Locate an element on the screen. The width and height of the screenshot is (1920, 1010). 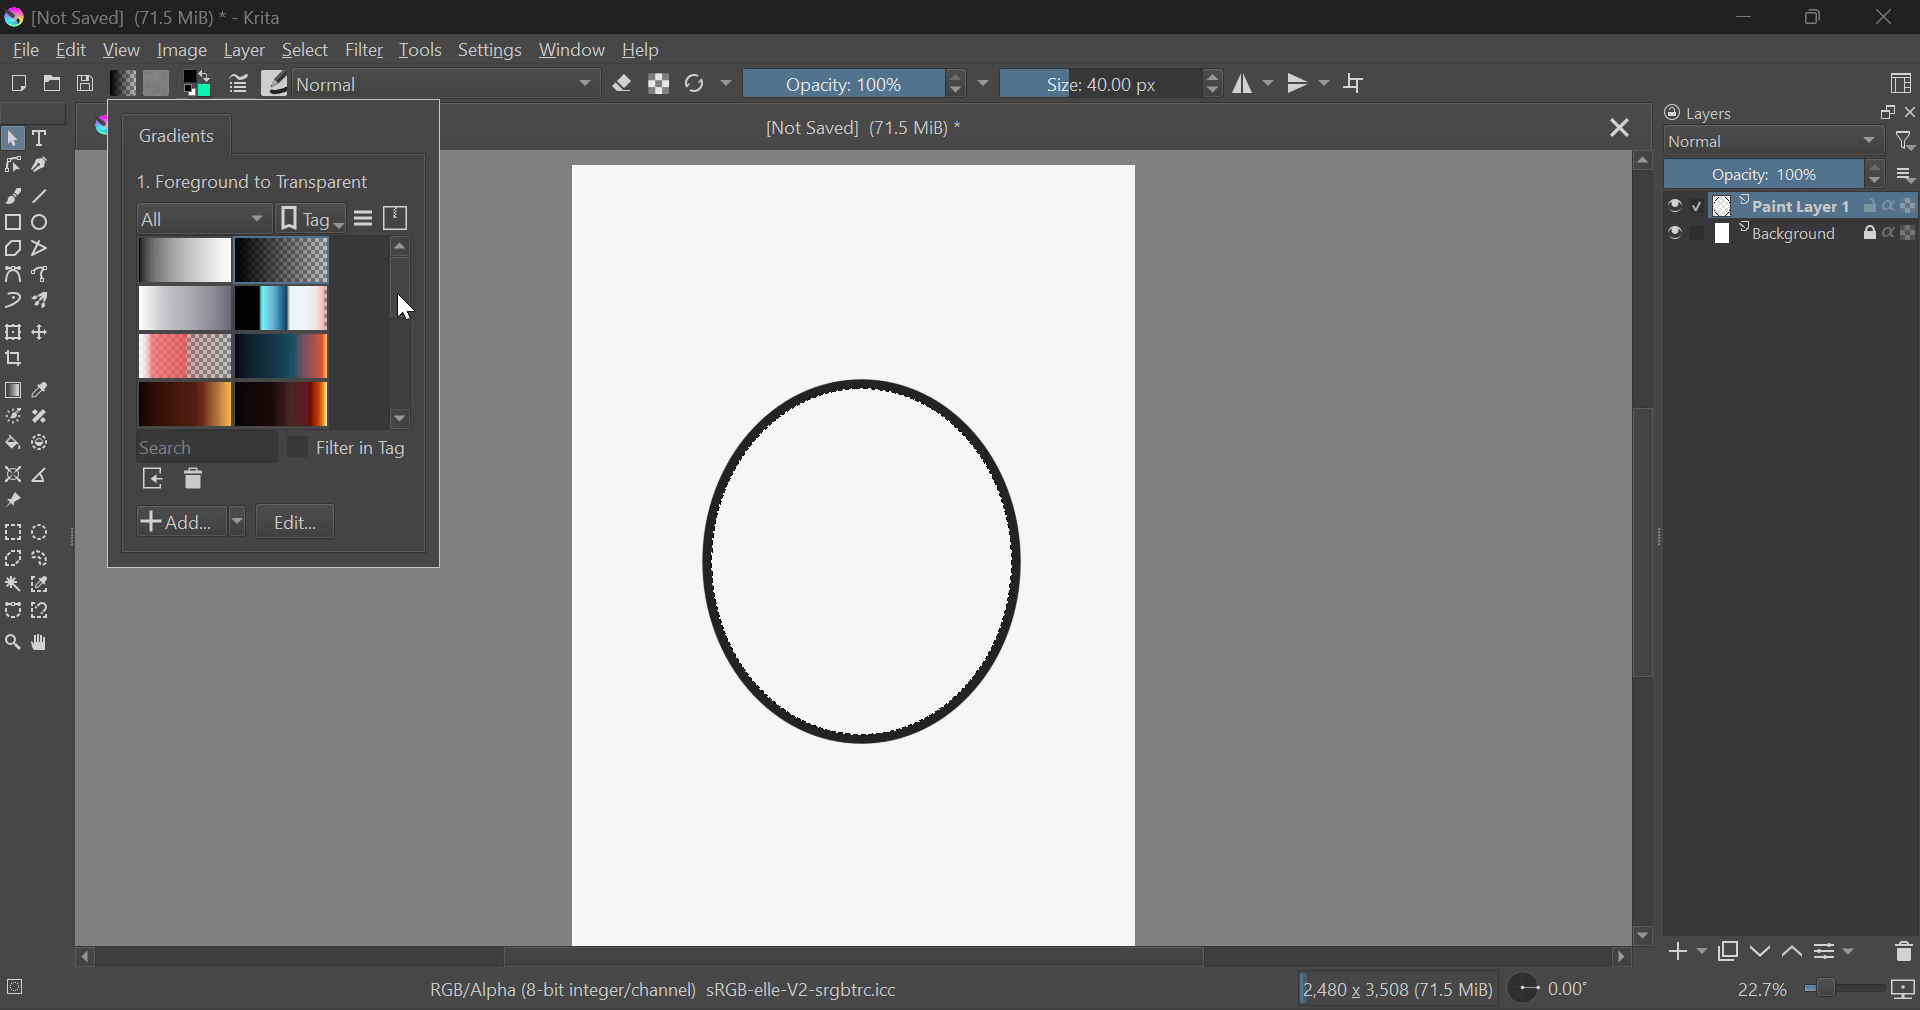
Circular Selection is located at coordinates (45, 530).